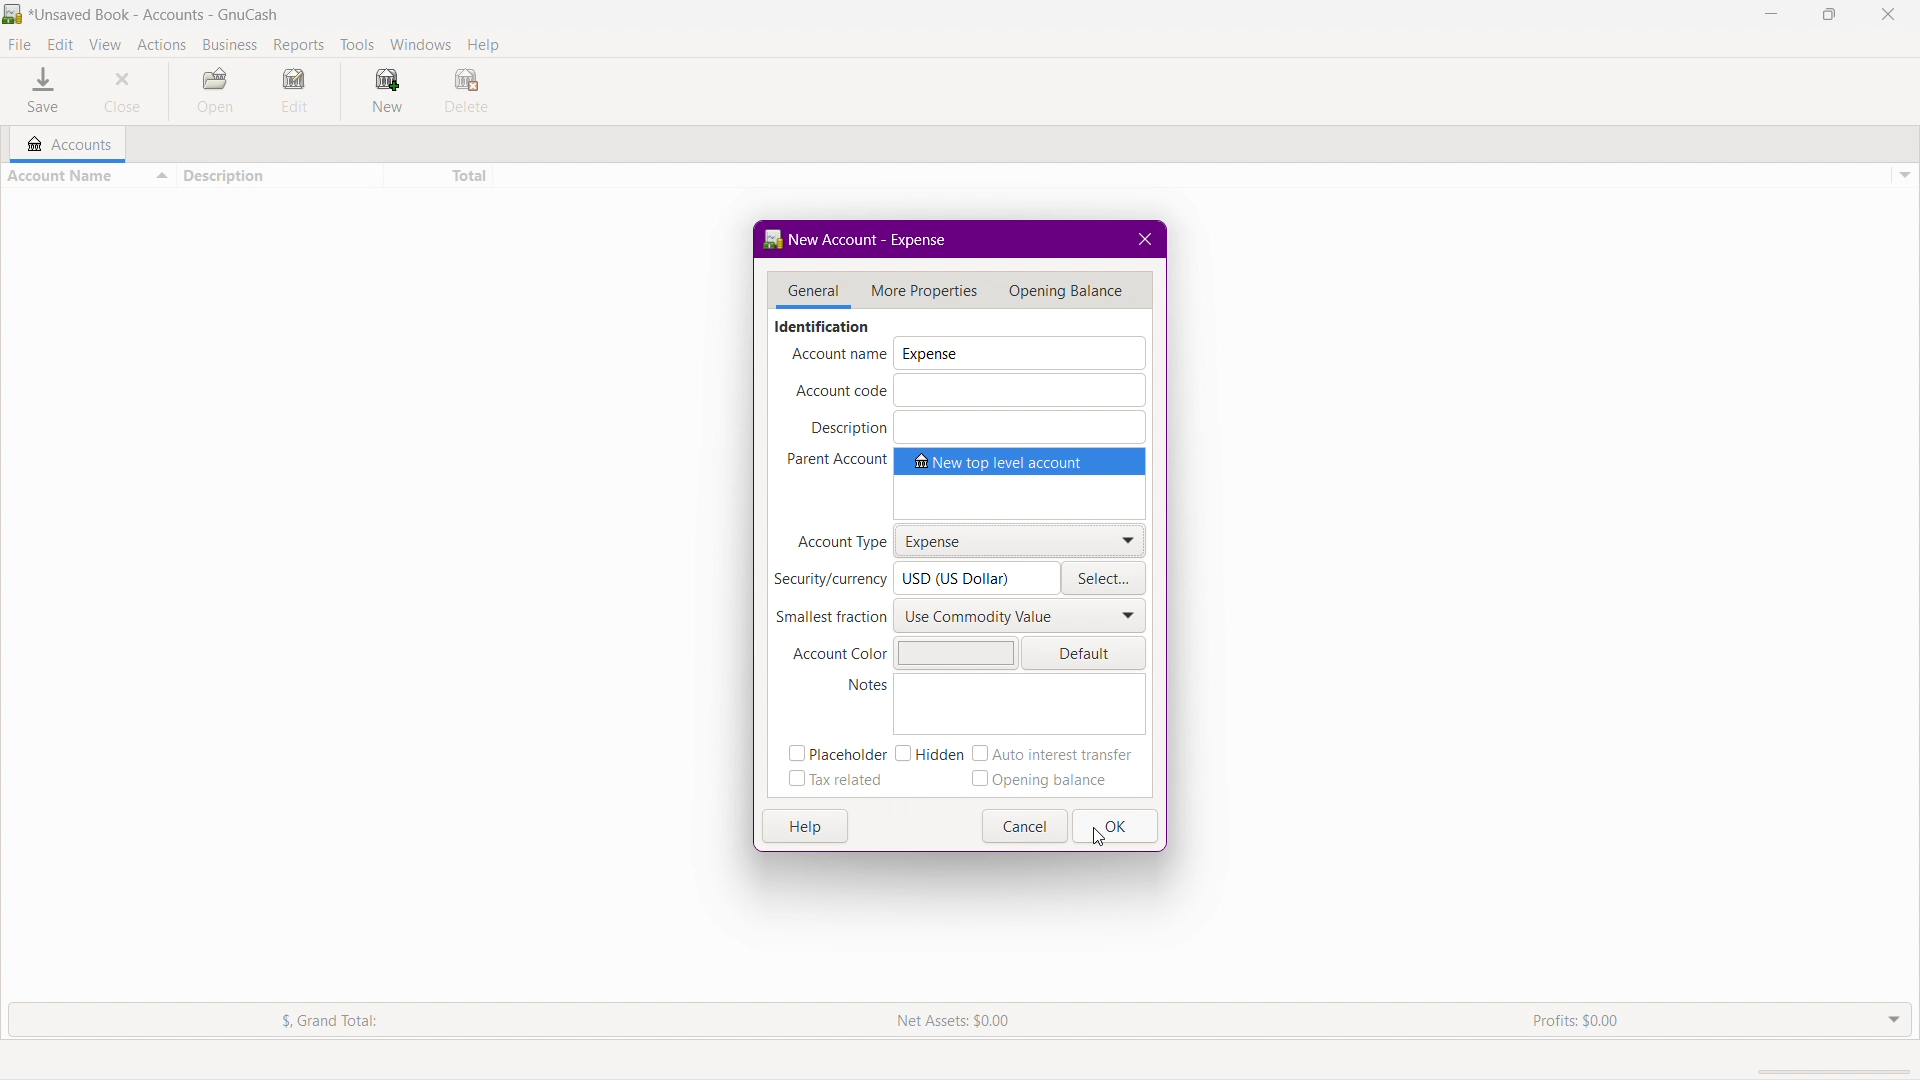  I want to click on Account Color, so click(903, 651).